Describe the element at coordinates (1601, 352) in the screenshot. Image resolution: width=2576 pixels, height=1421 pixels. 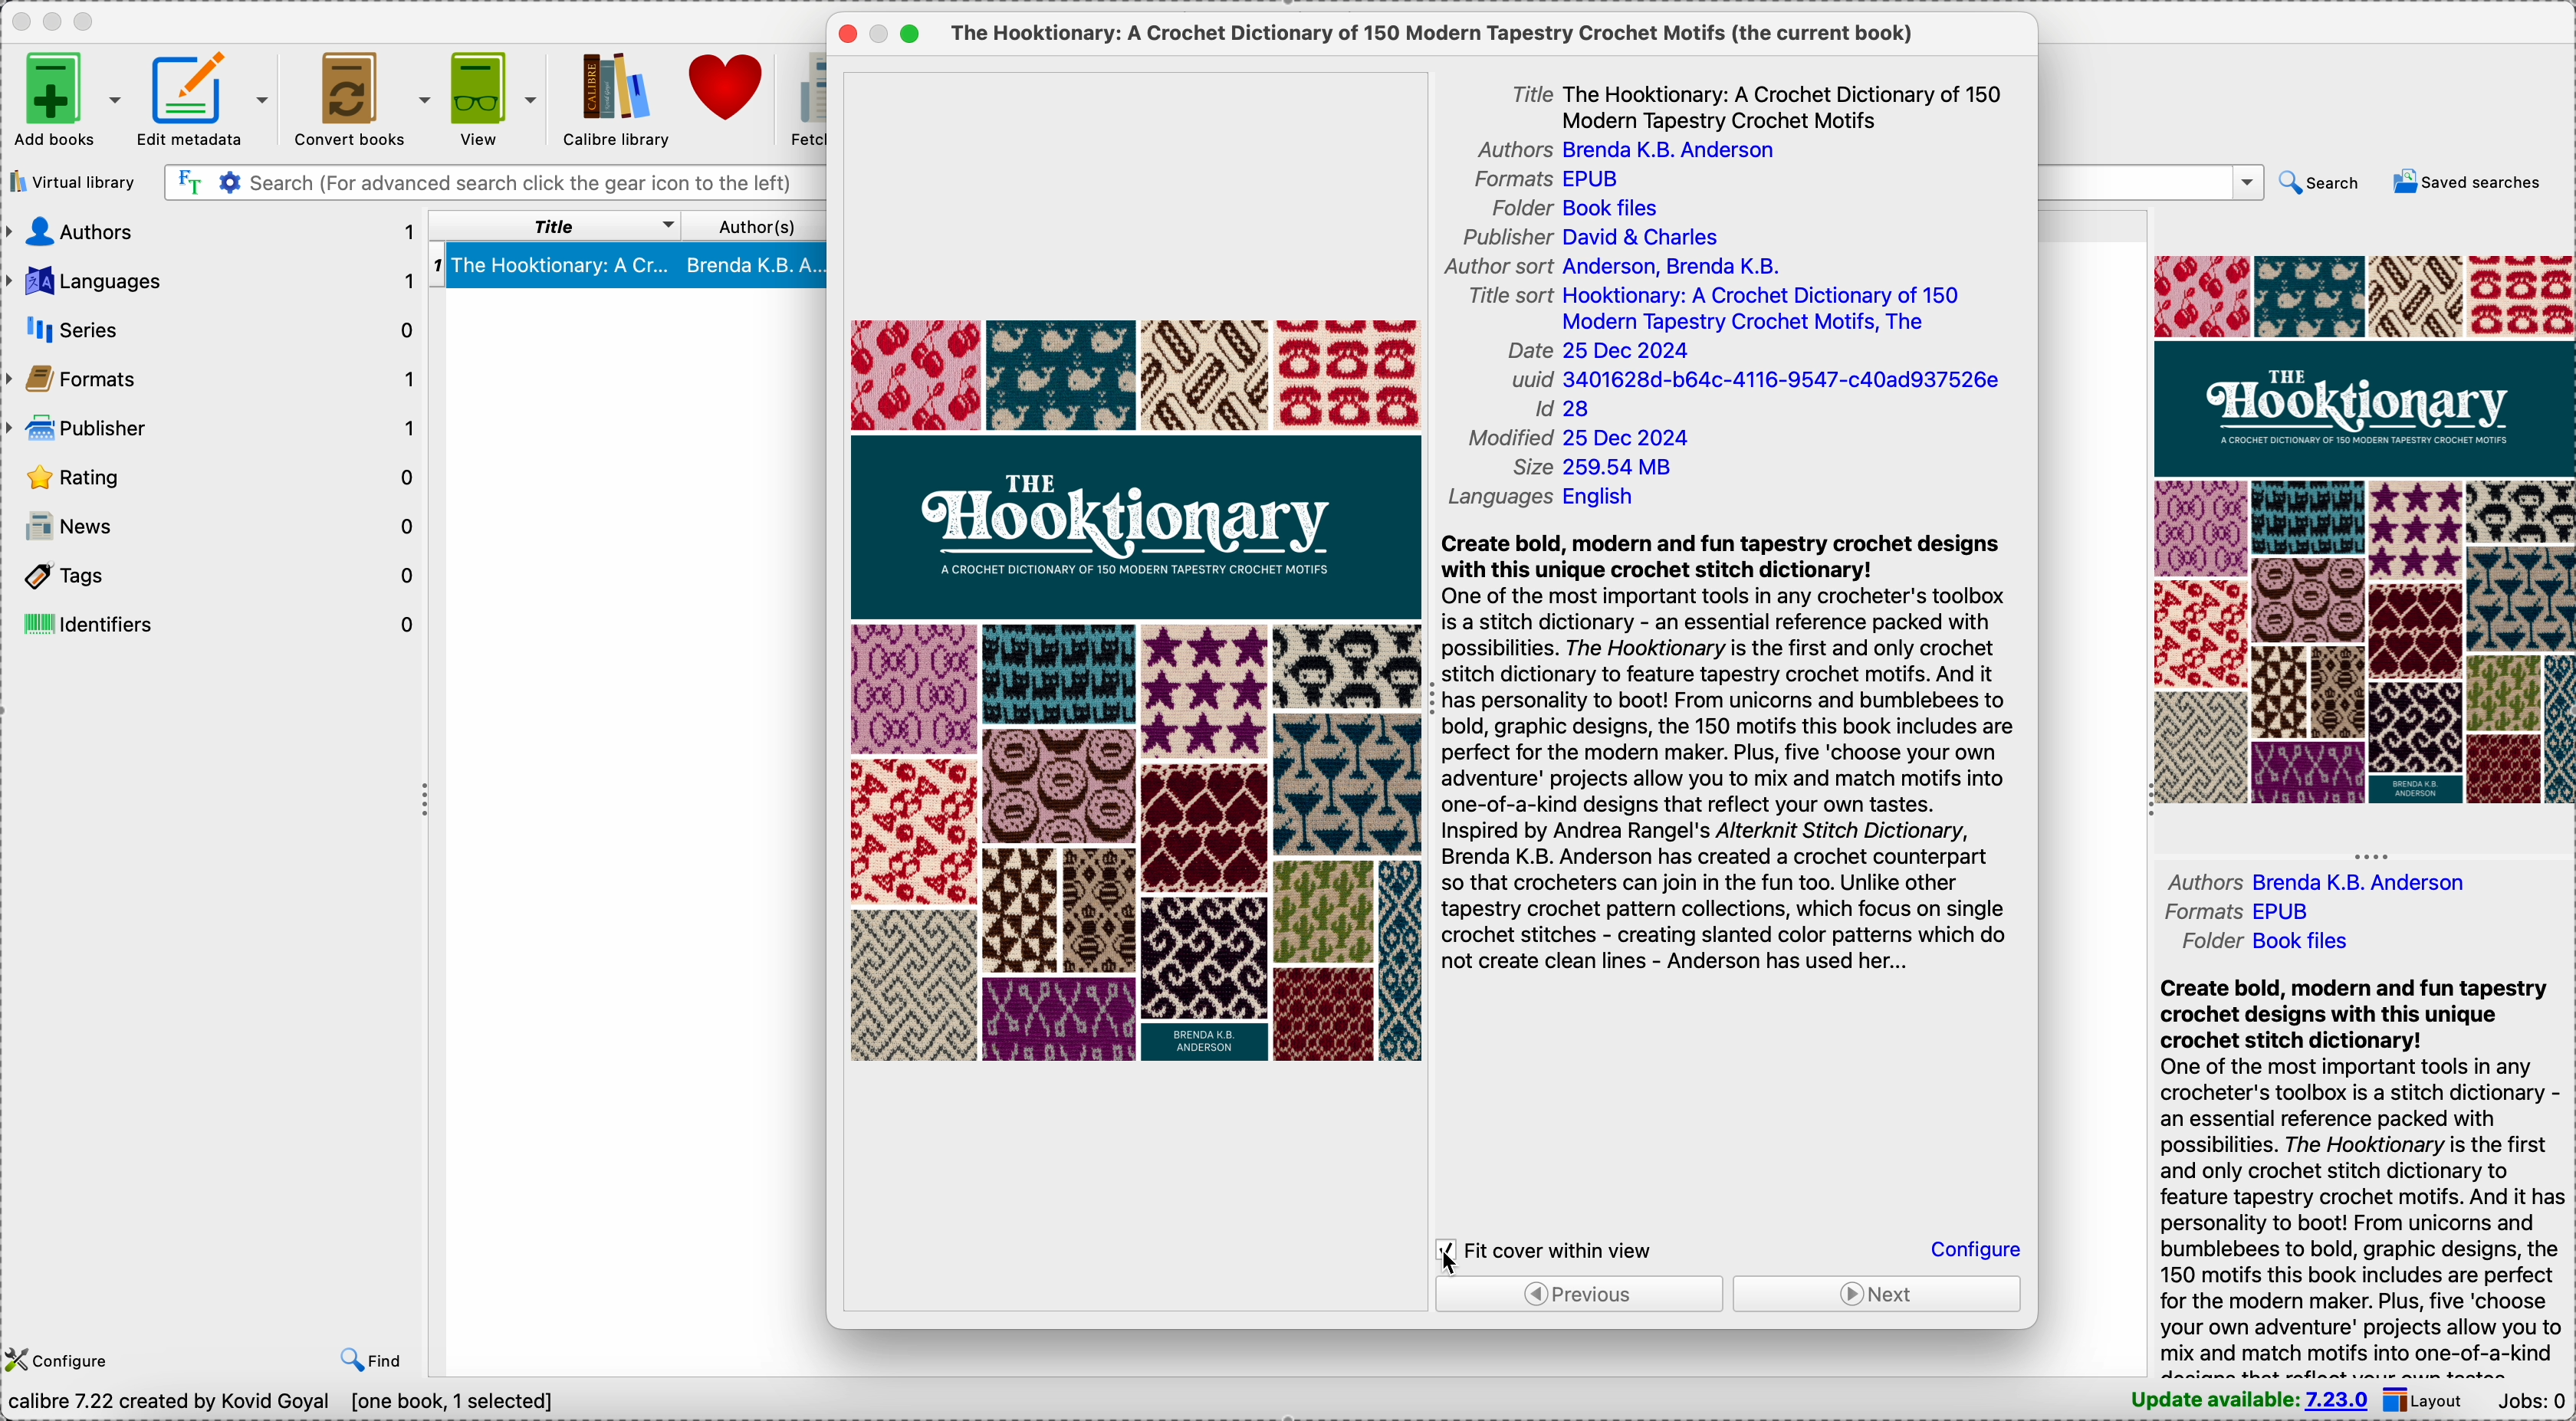
I see `date` at that location.